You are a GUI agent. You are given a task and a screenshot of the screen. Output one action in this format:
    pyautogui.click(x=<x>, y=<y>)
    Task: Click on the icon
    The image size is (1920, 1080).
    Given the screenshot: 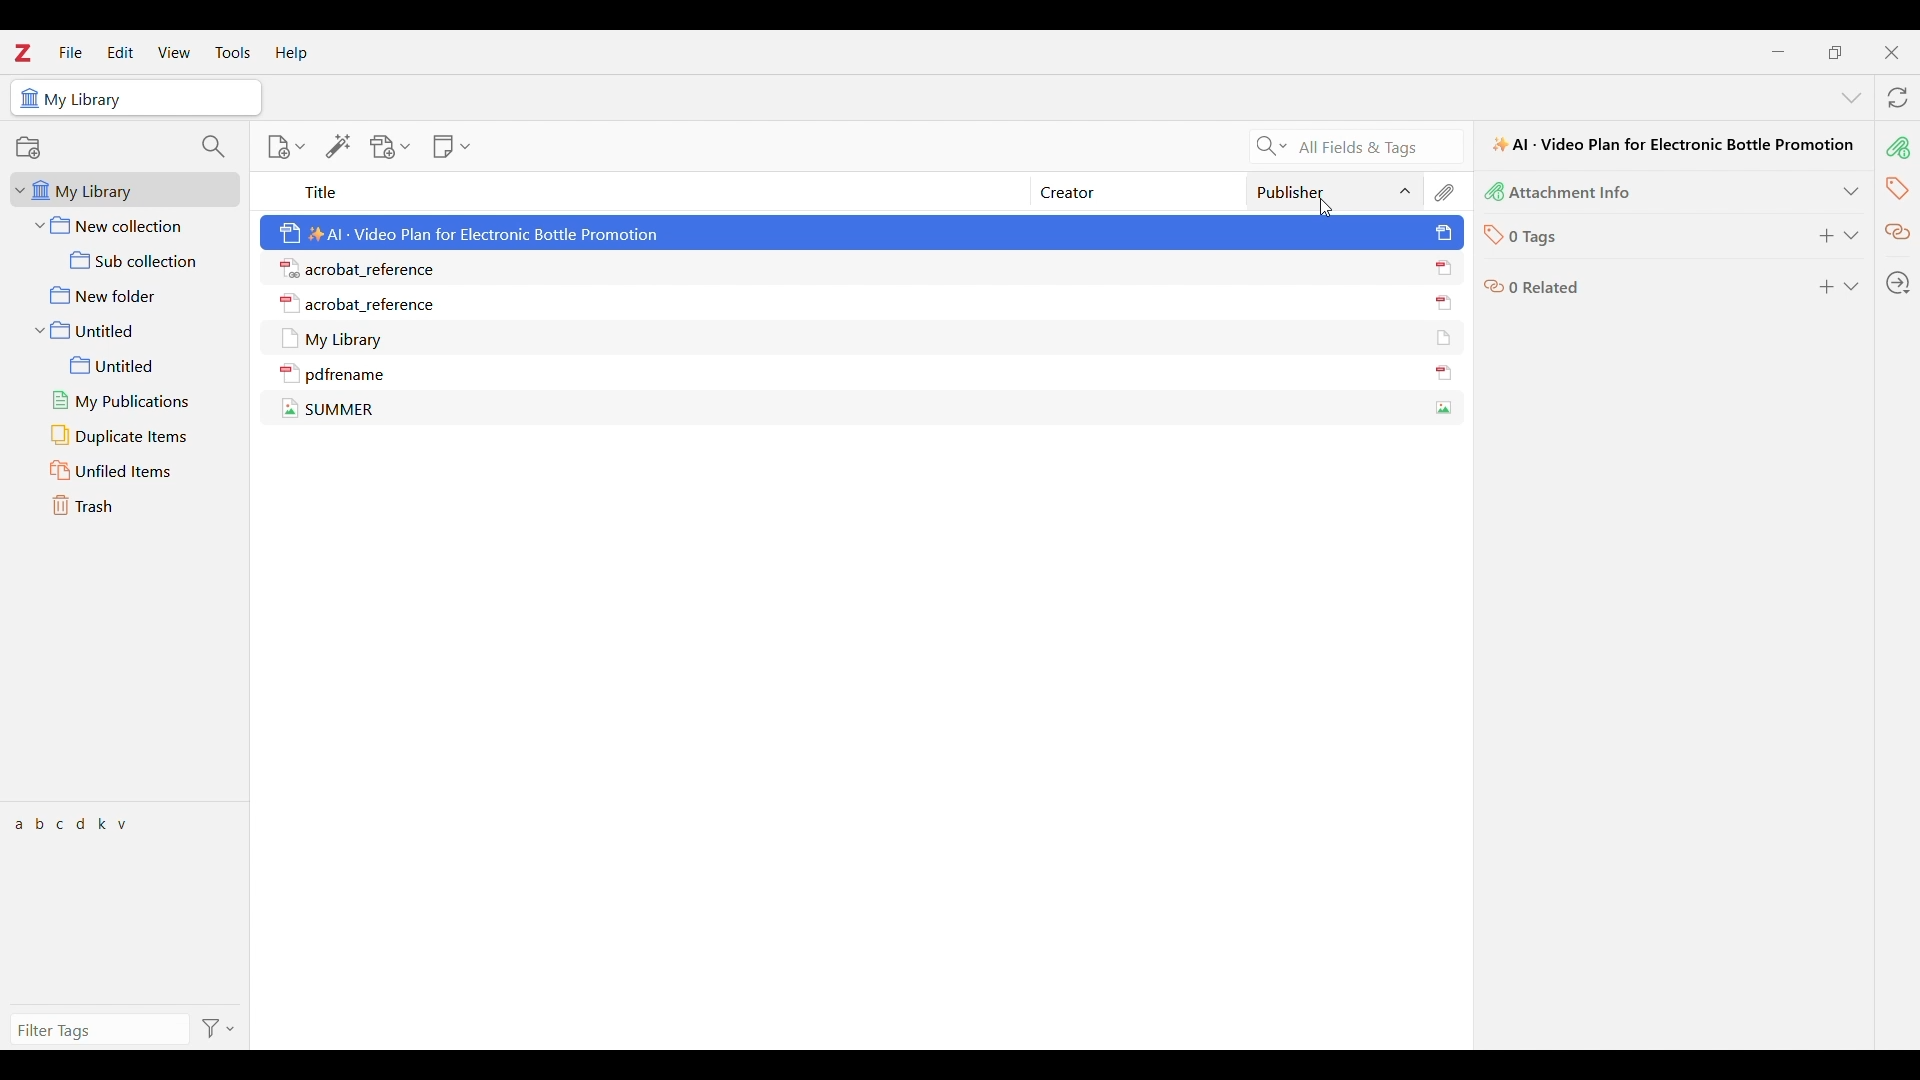 What is the action you would take?
    pyautogui.click(x=1442, y=268)
    